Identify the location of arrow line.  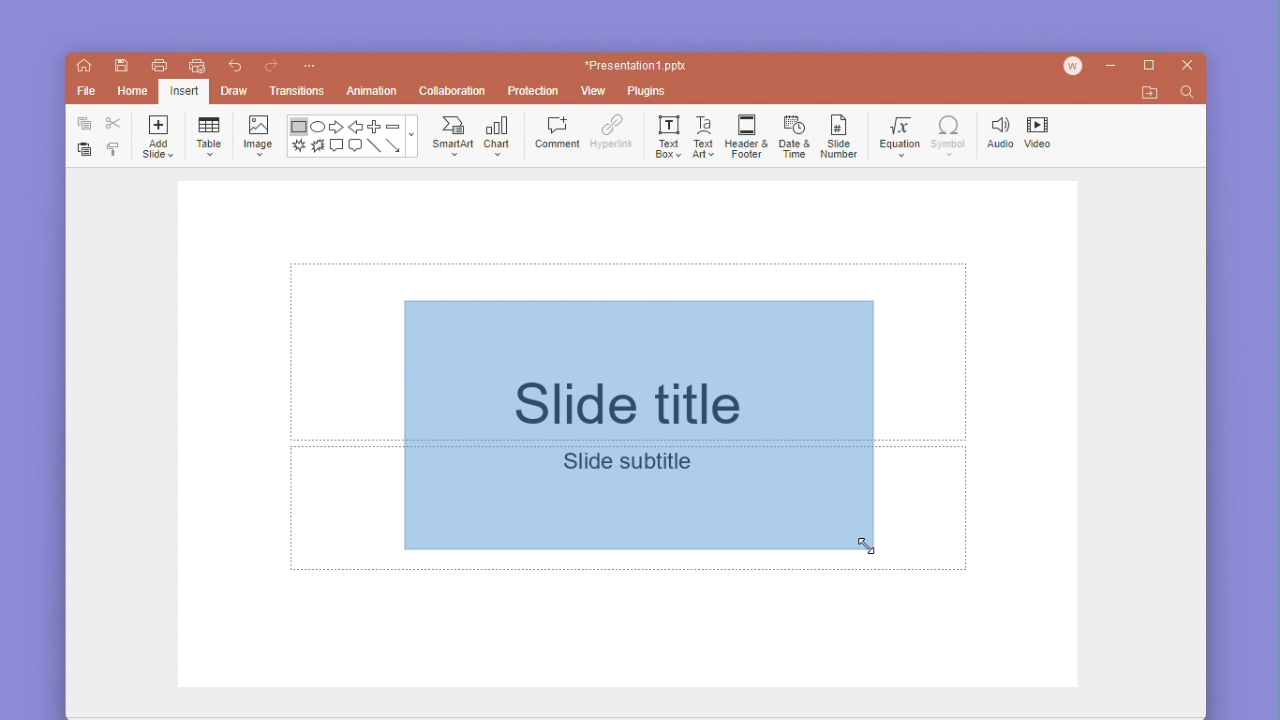
(395, 147).